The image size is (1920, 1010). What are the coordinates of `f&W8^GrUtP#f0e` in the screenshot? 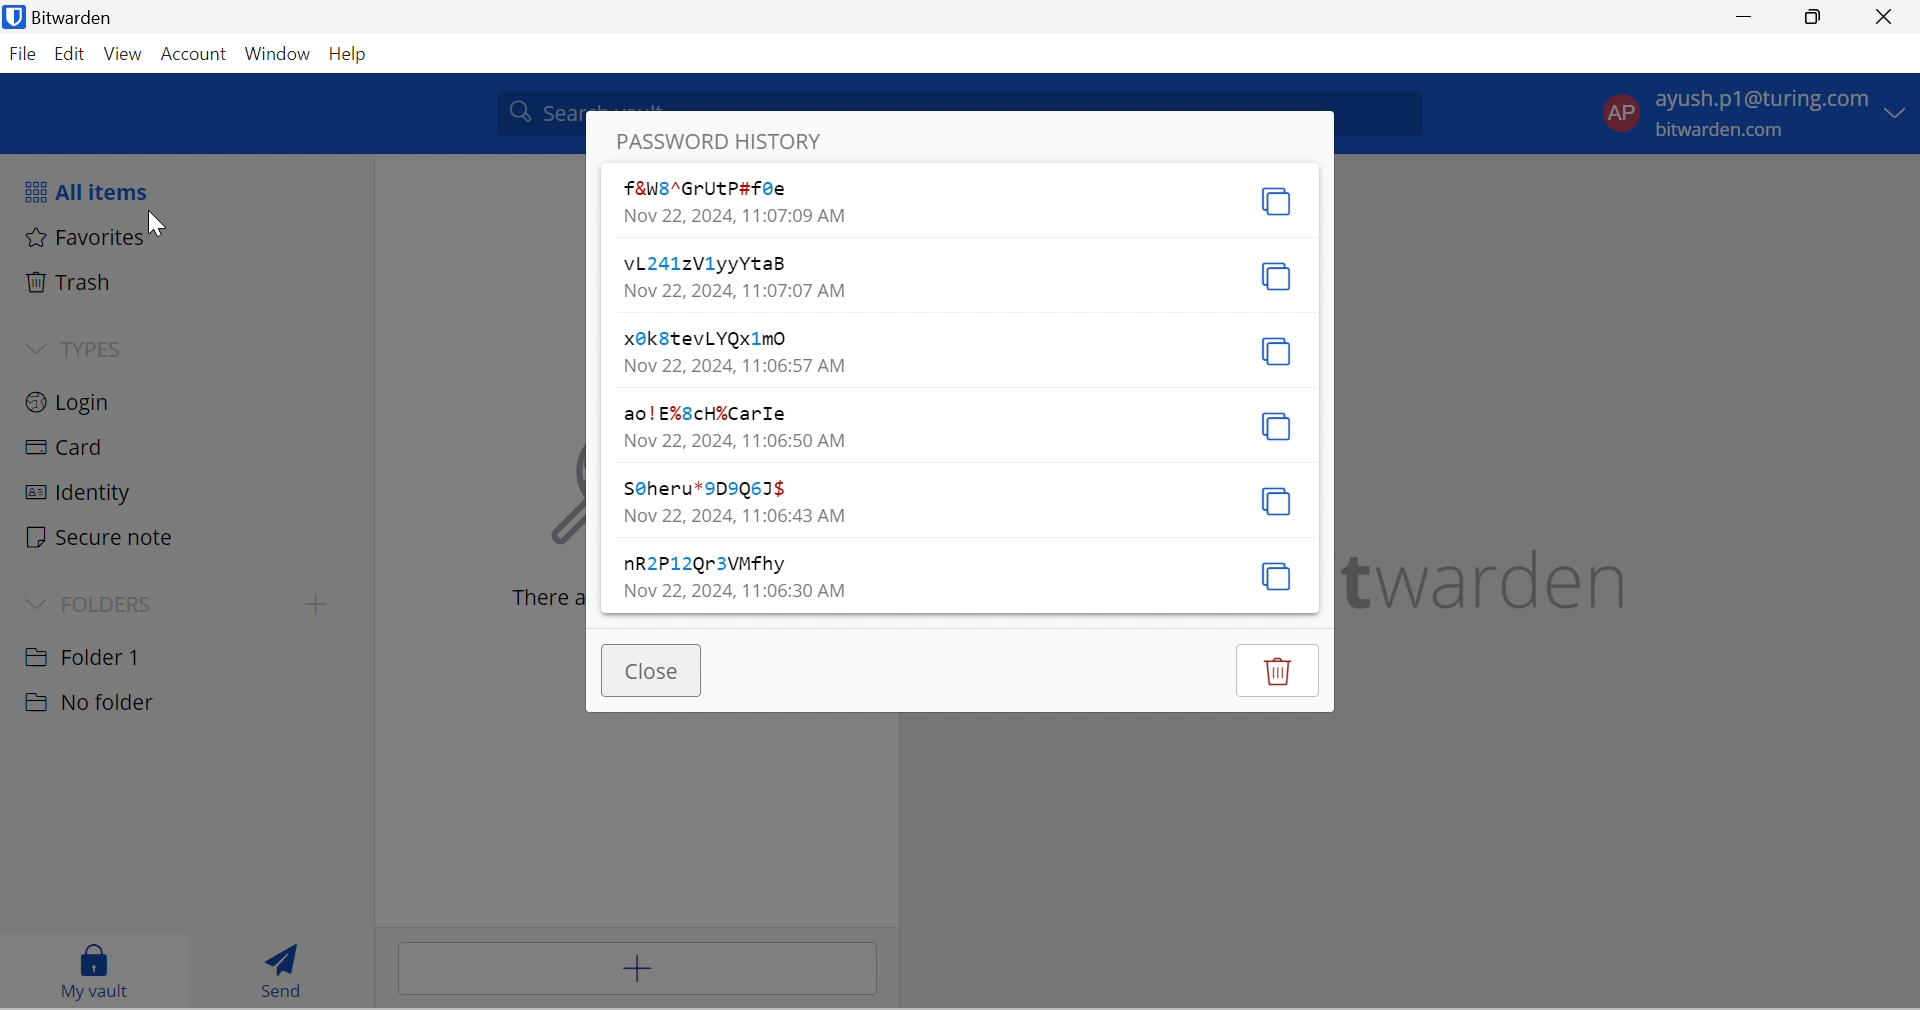 It's located at (716, 188).